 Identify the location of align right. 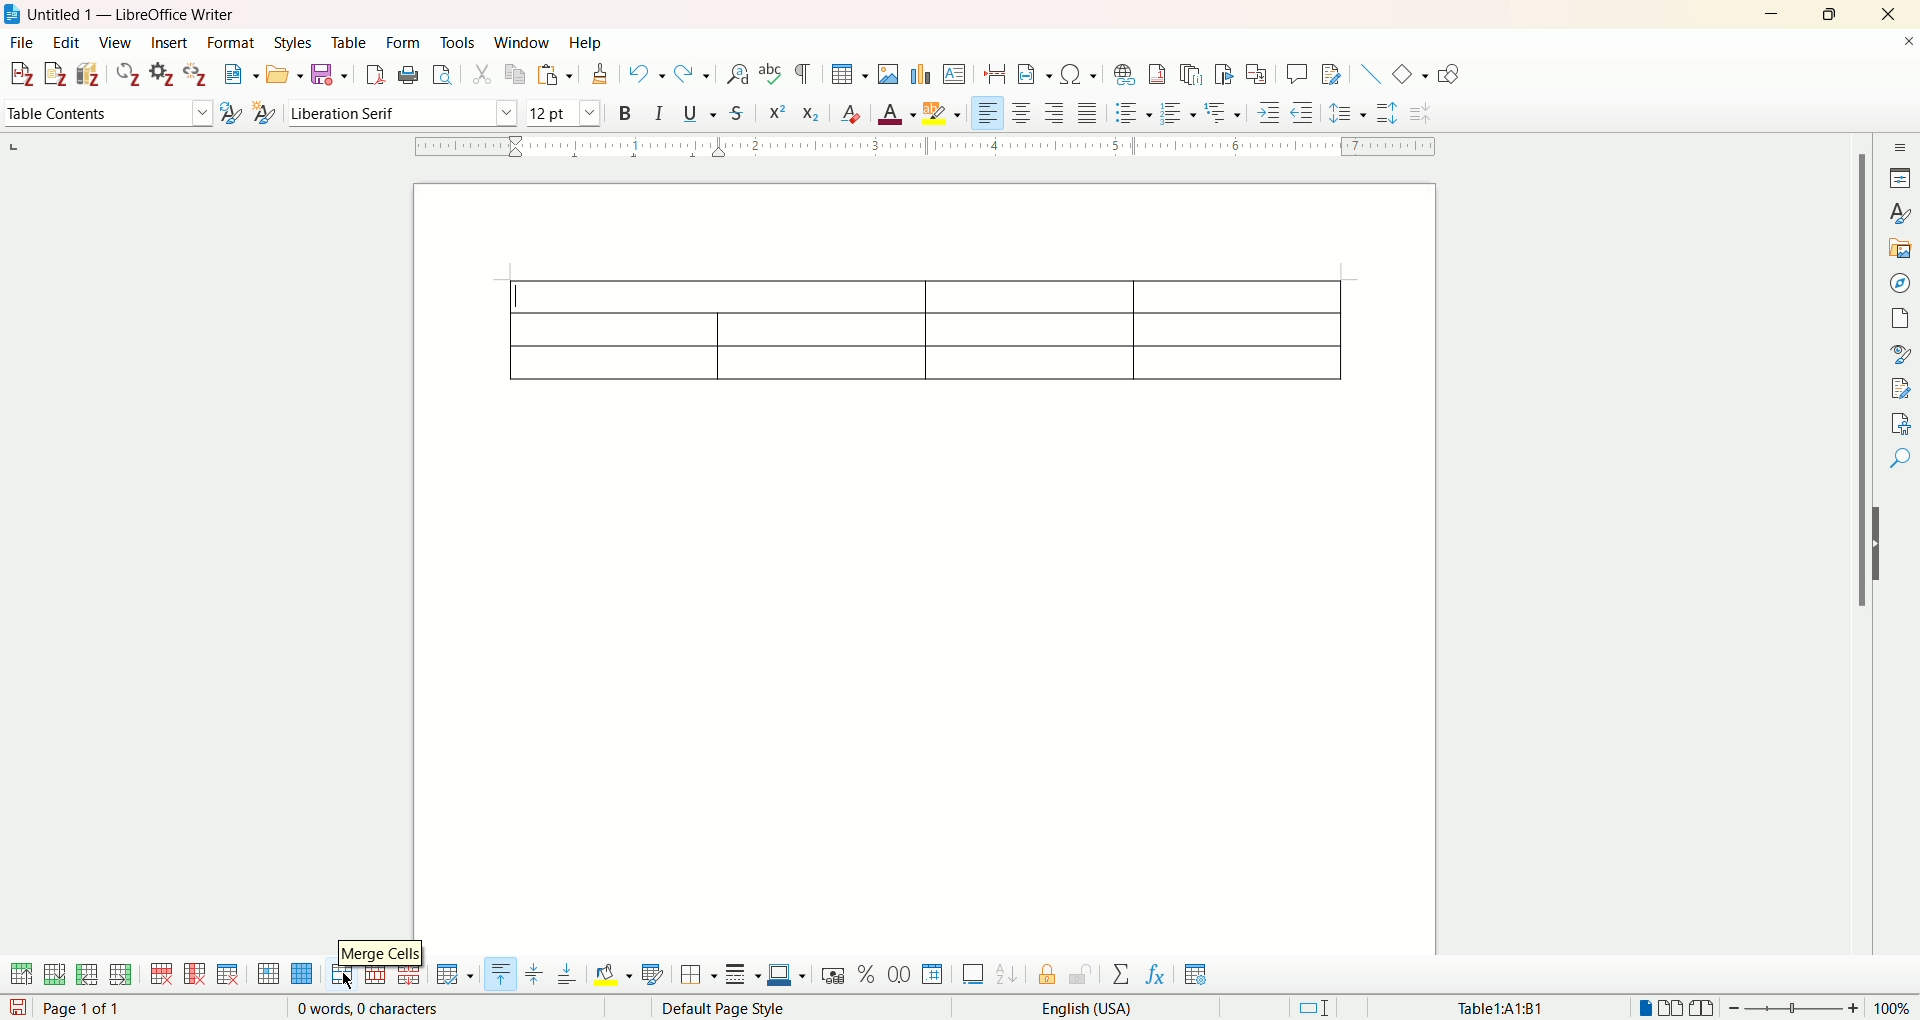
(1055, 114).